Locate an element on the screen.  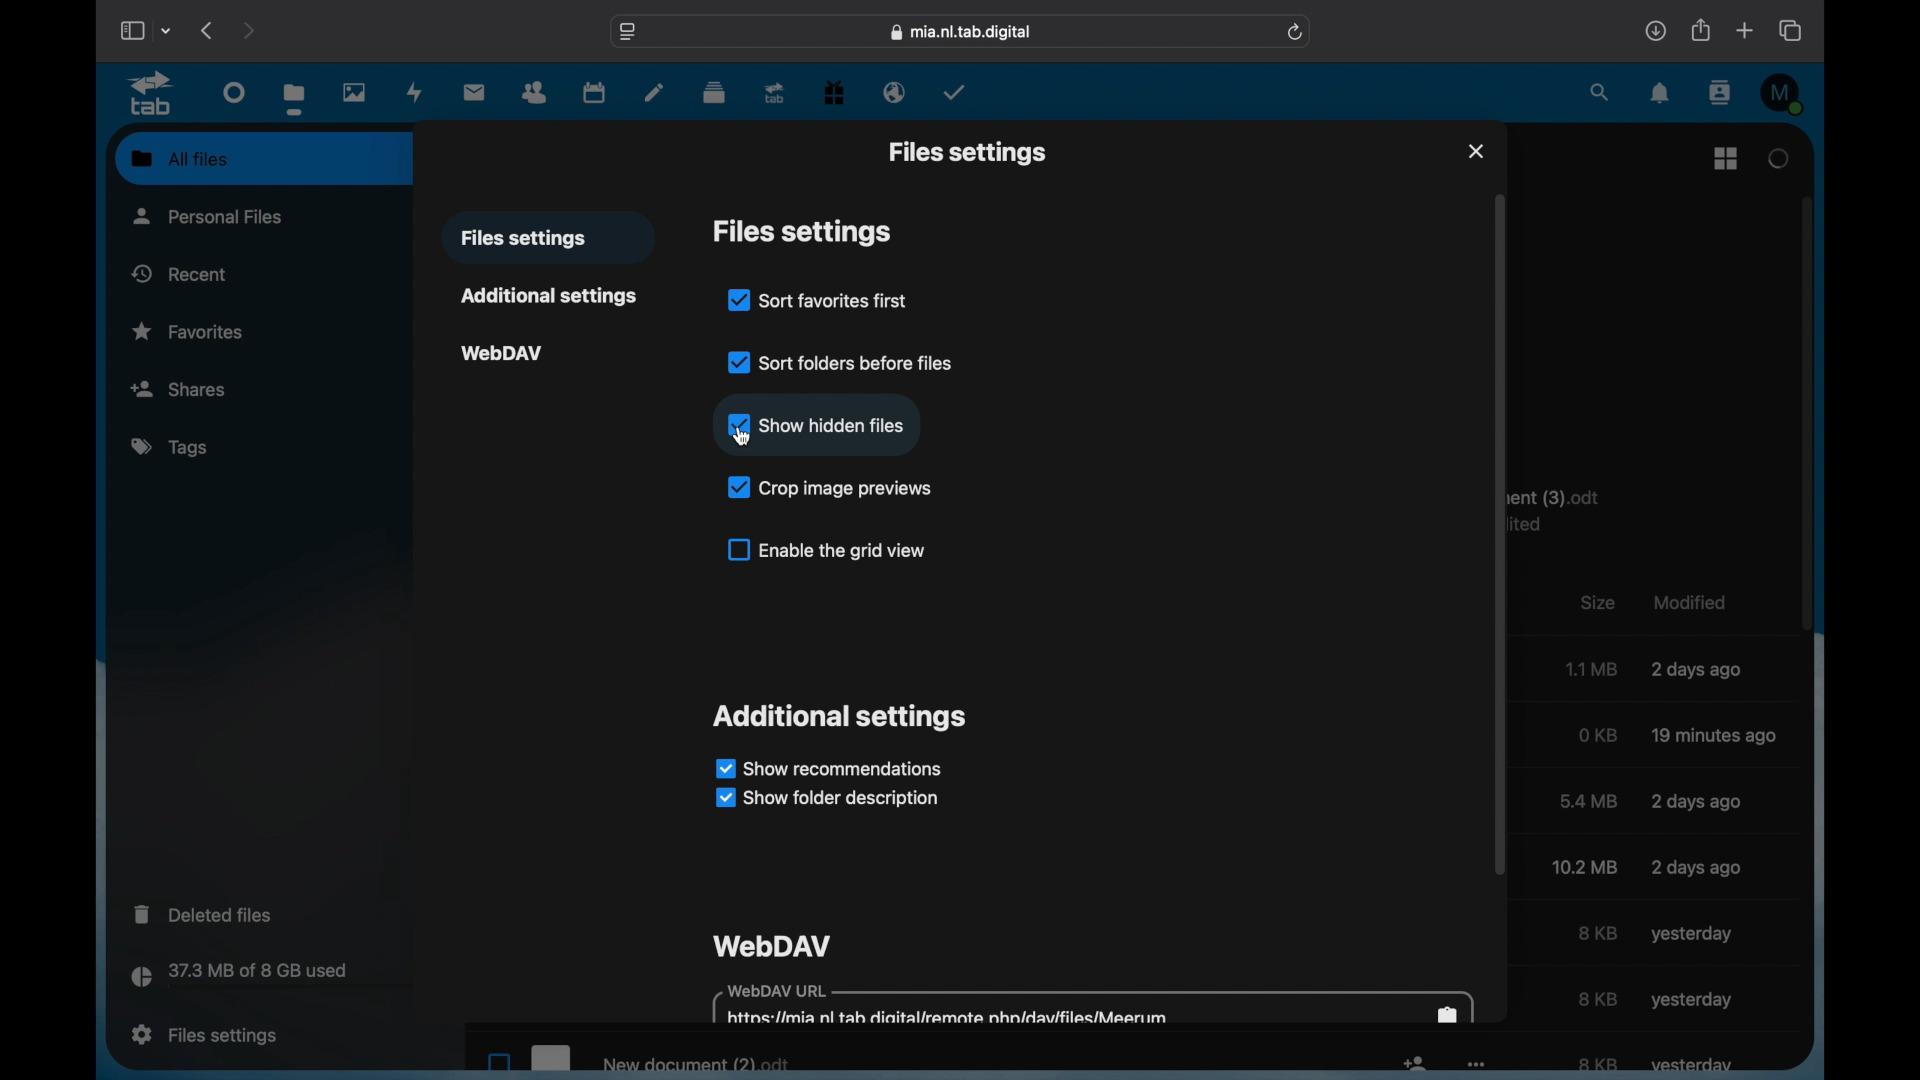
refresh is located at coordinates (1296, 33).